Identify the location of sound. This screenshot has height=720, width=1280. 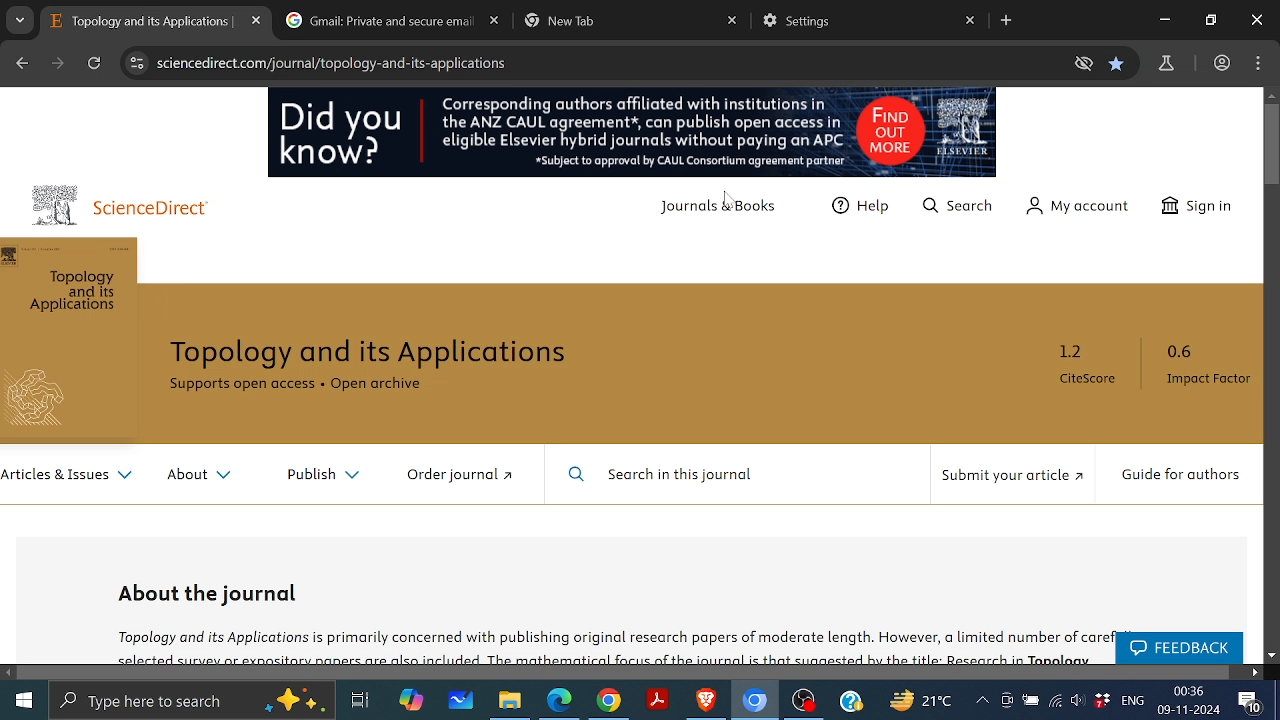
(1078, 702).